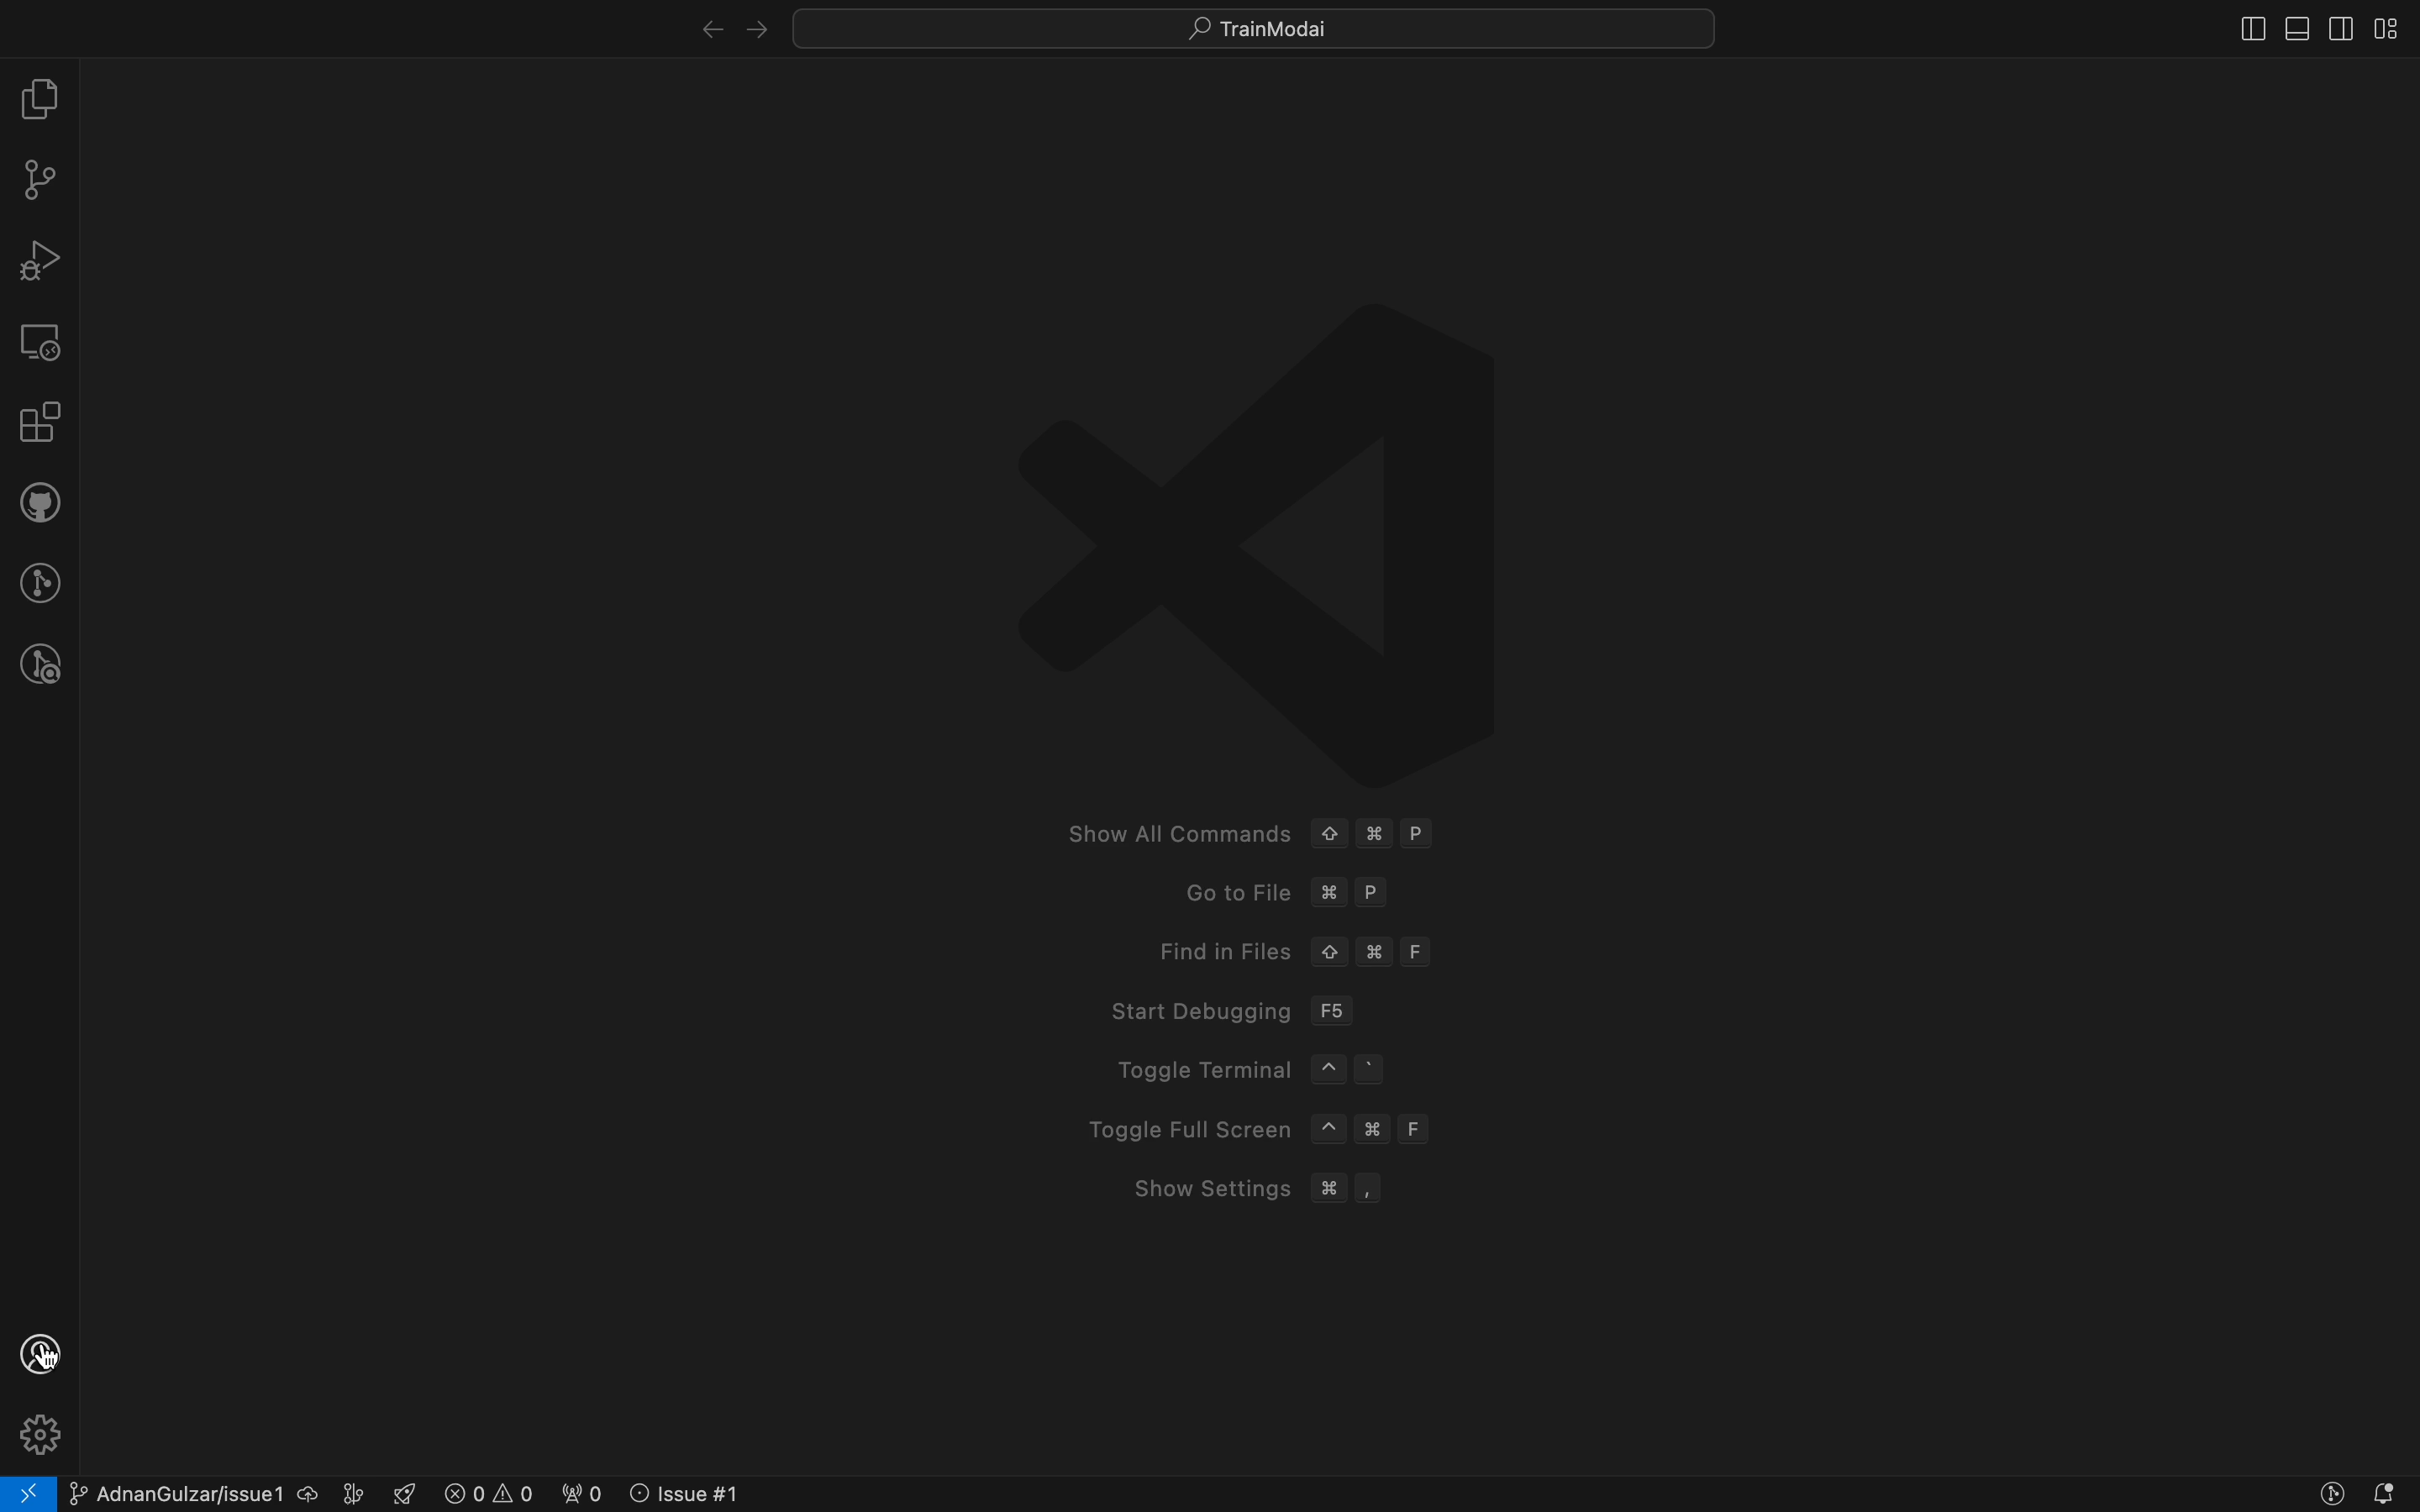 The width and height of the screenshot is (2420, 1512). What do you see at coordinates (696, 24) in the screenshot?
I see `right Arrow` at bounding box center [696, 24].